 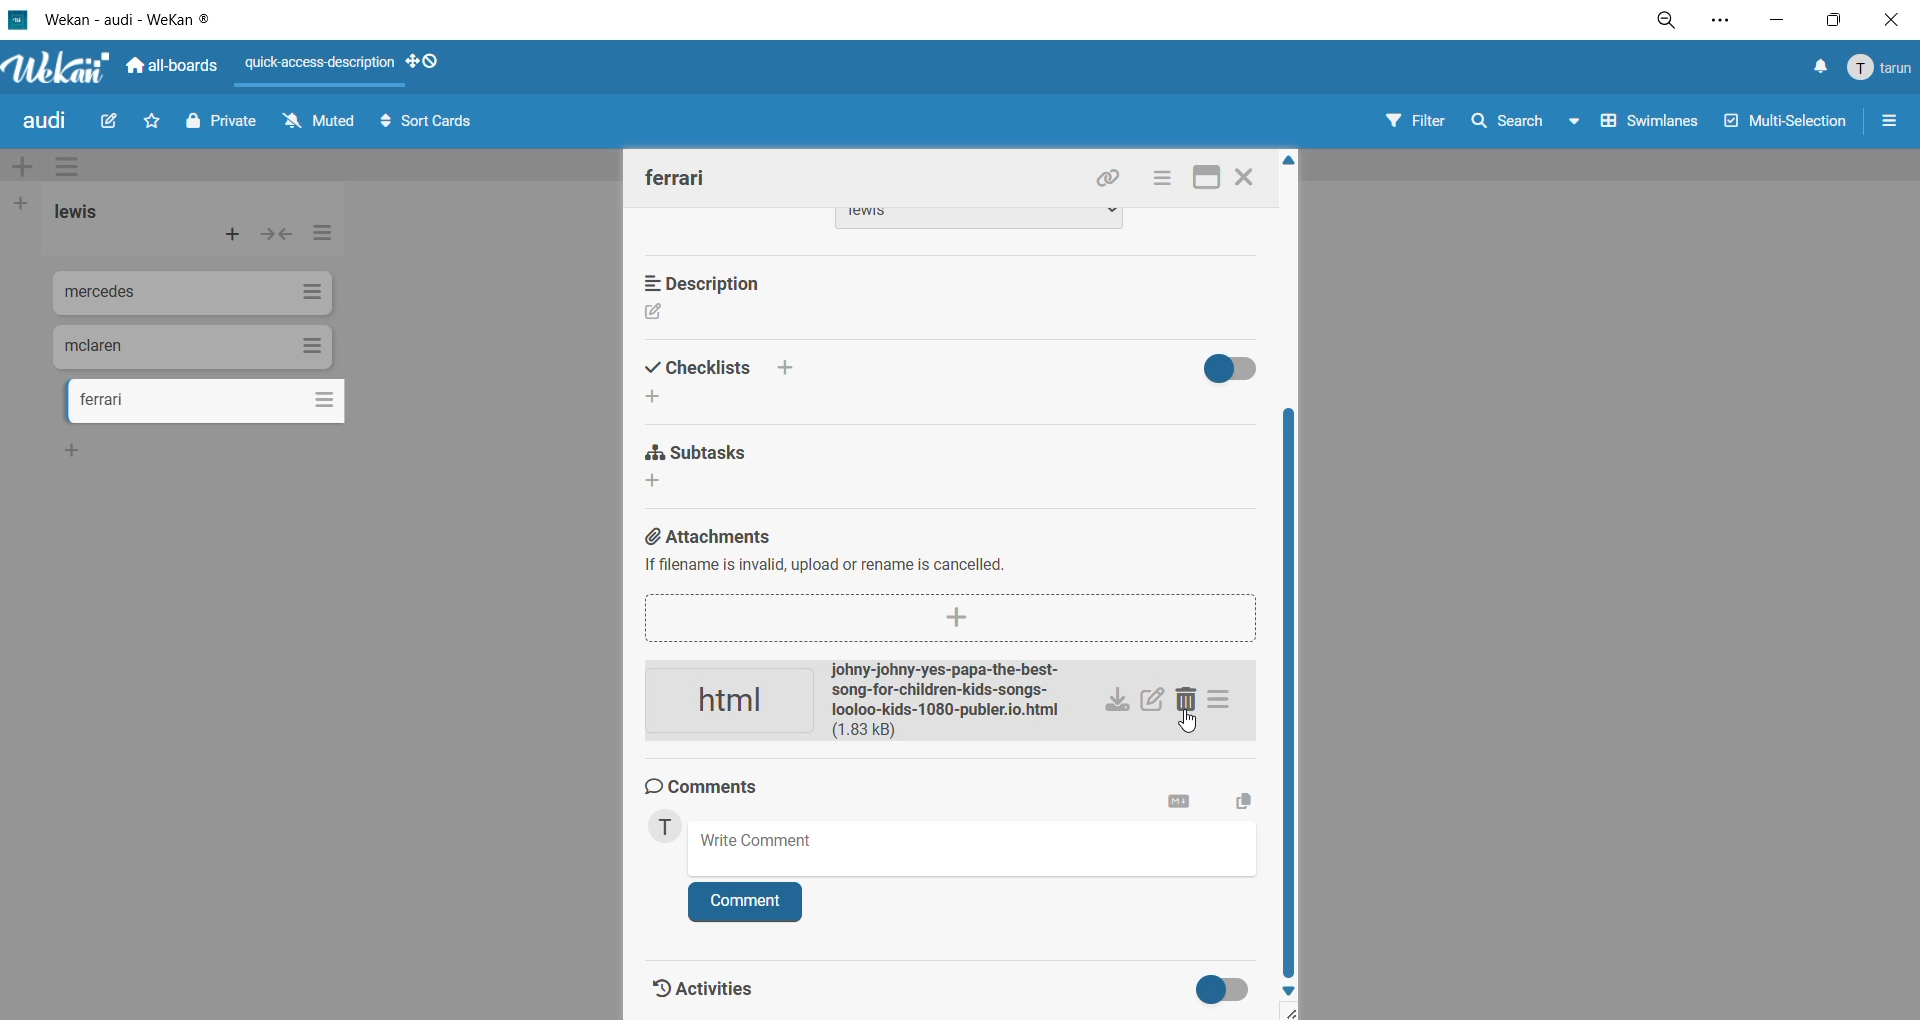 What do you see at coordinates (1212, 987) in the screenshot?
I see `toggle` at bounding box center [1212, 987].